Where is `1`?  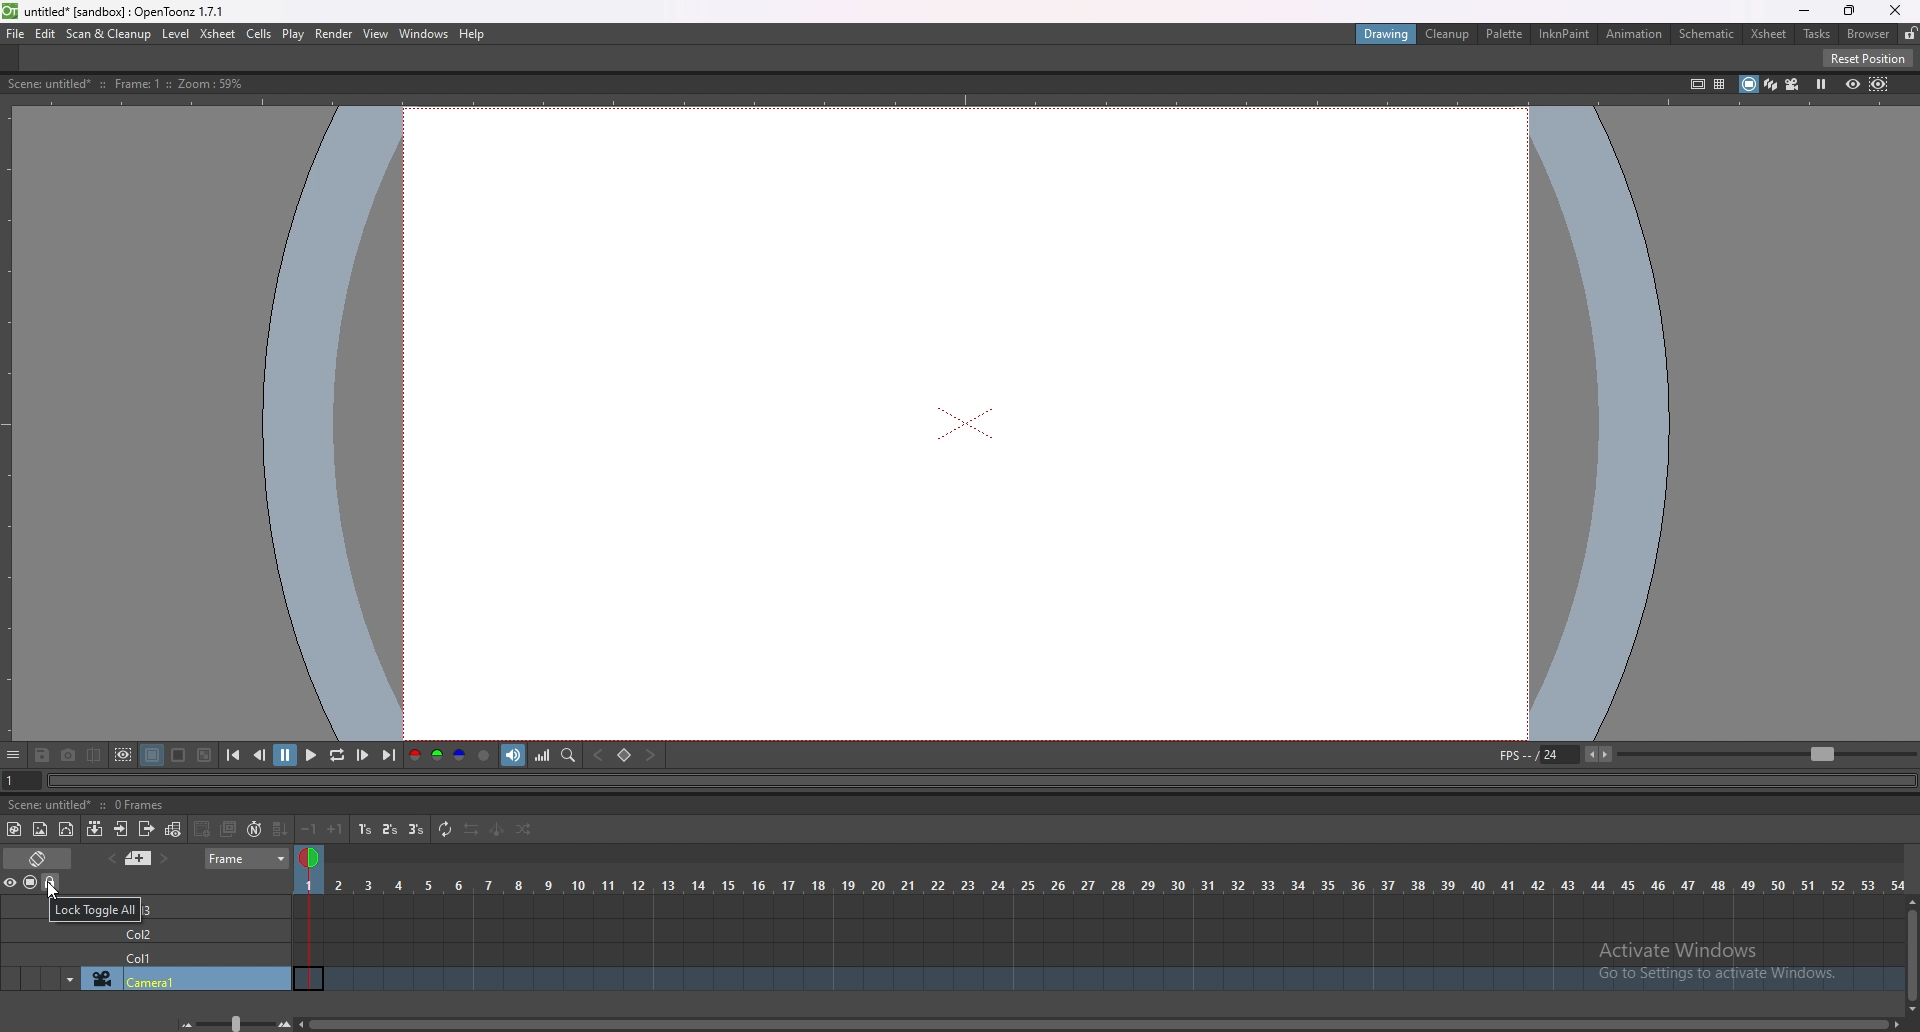
1 is located at coordinates (12, 781).